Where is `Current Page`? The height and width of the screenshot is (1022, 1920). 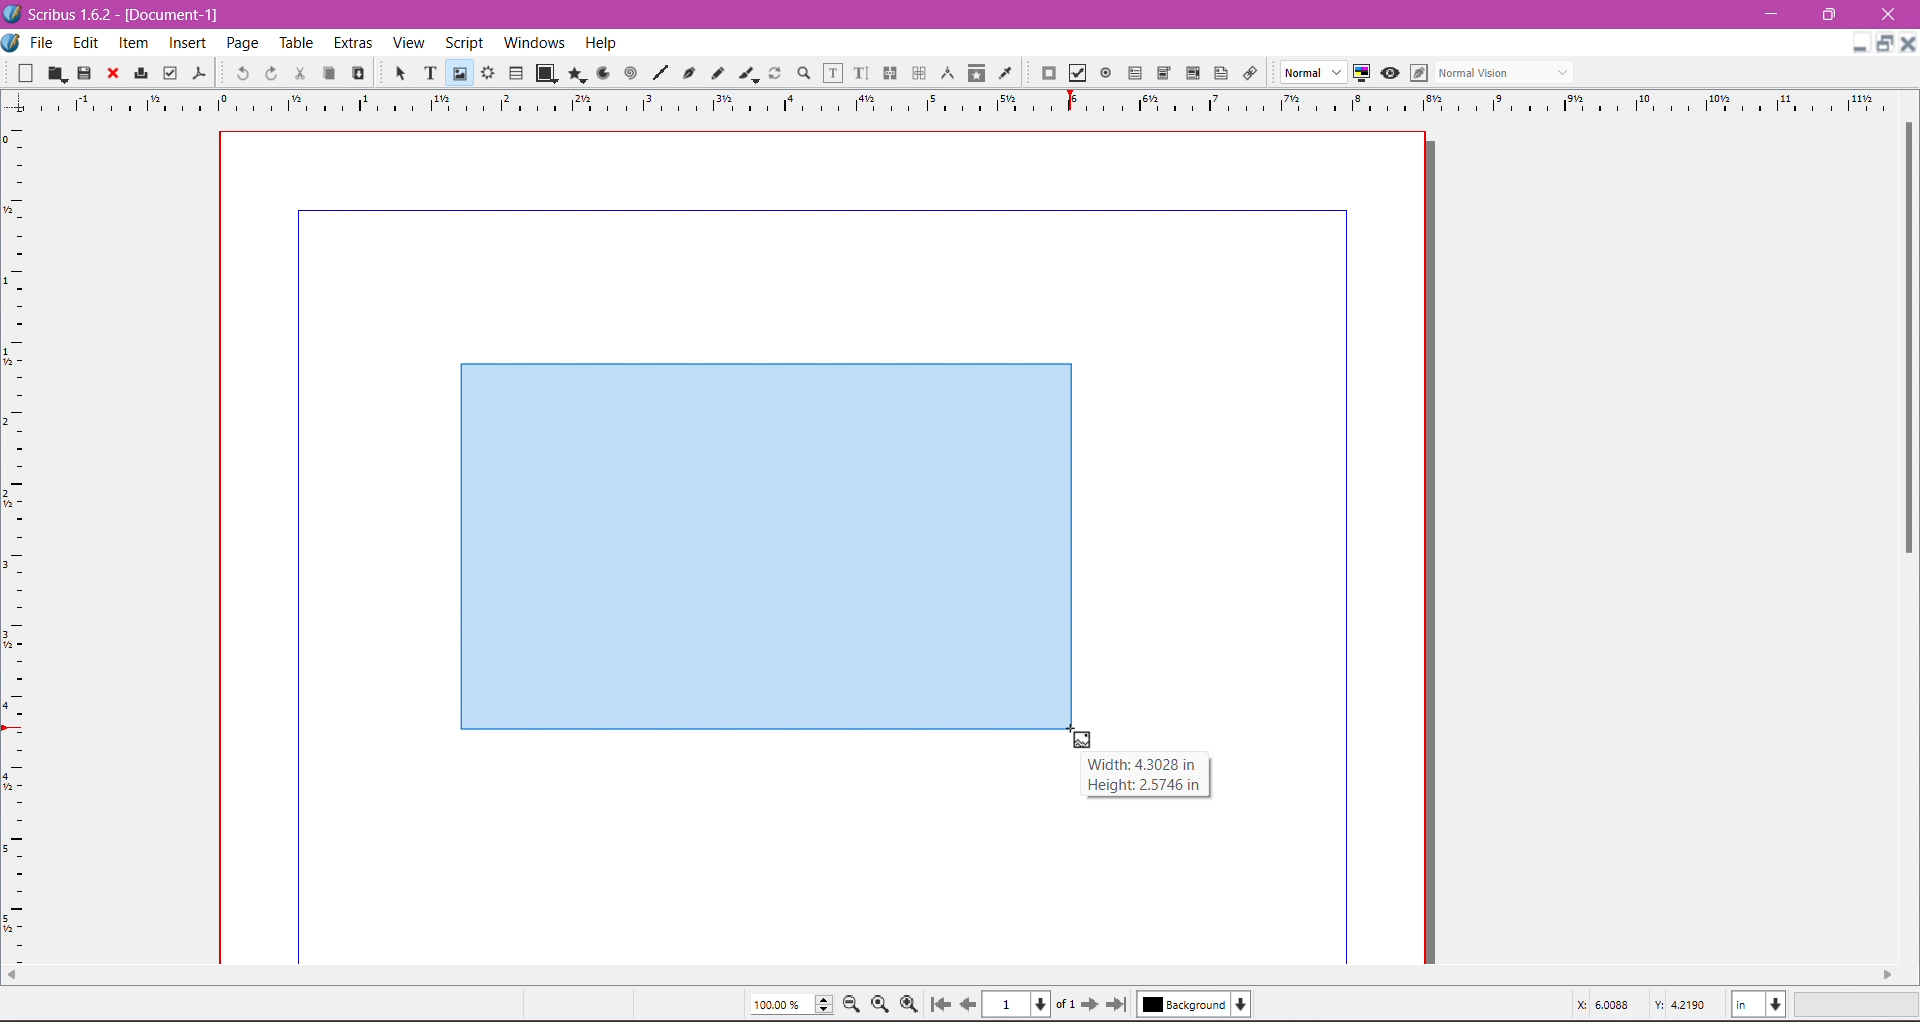 Current Page is located at coordinates (1034, 1006).